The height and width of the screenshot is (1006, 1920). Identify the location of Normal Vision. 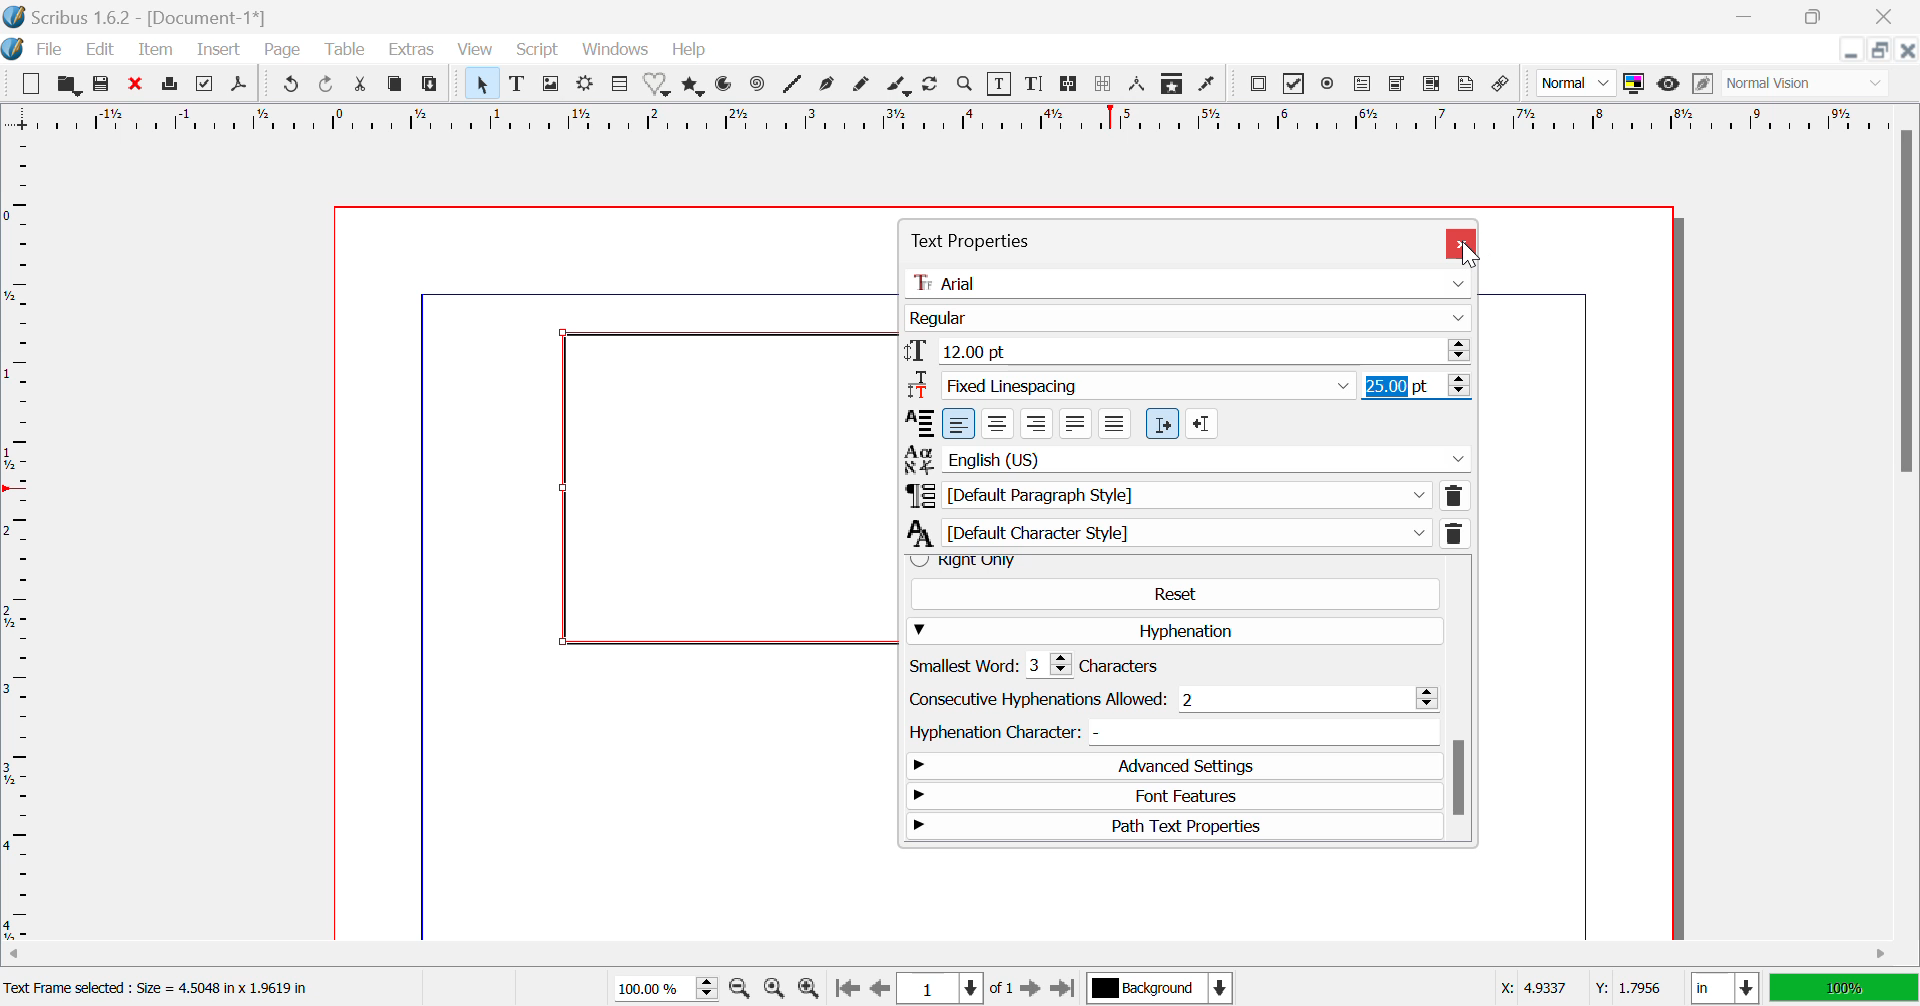
(1810, 85).